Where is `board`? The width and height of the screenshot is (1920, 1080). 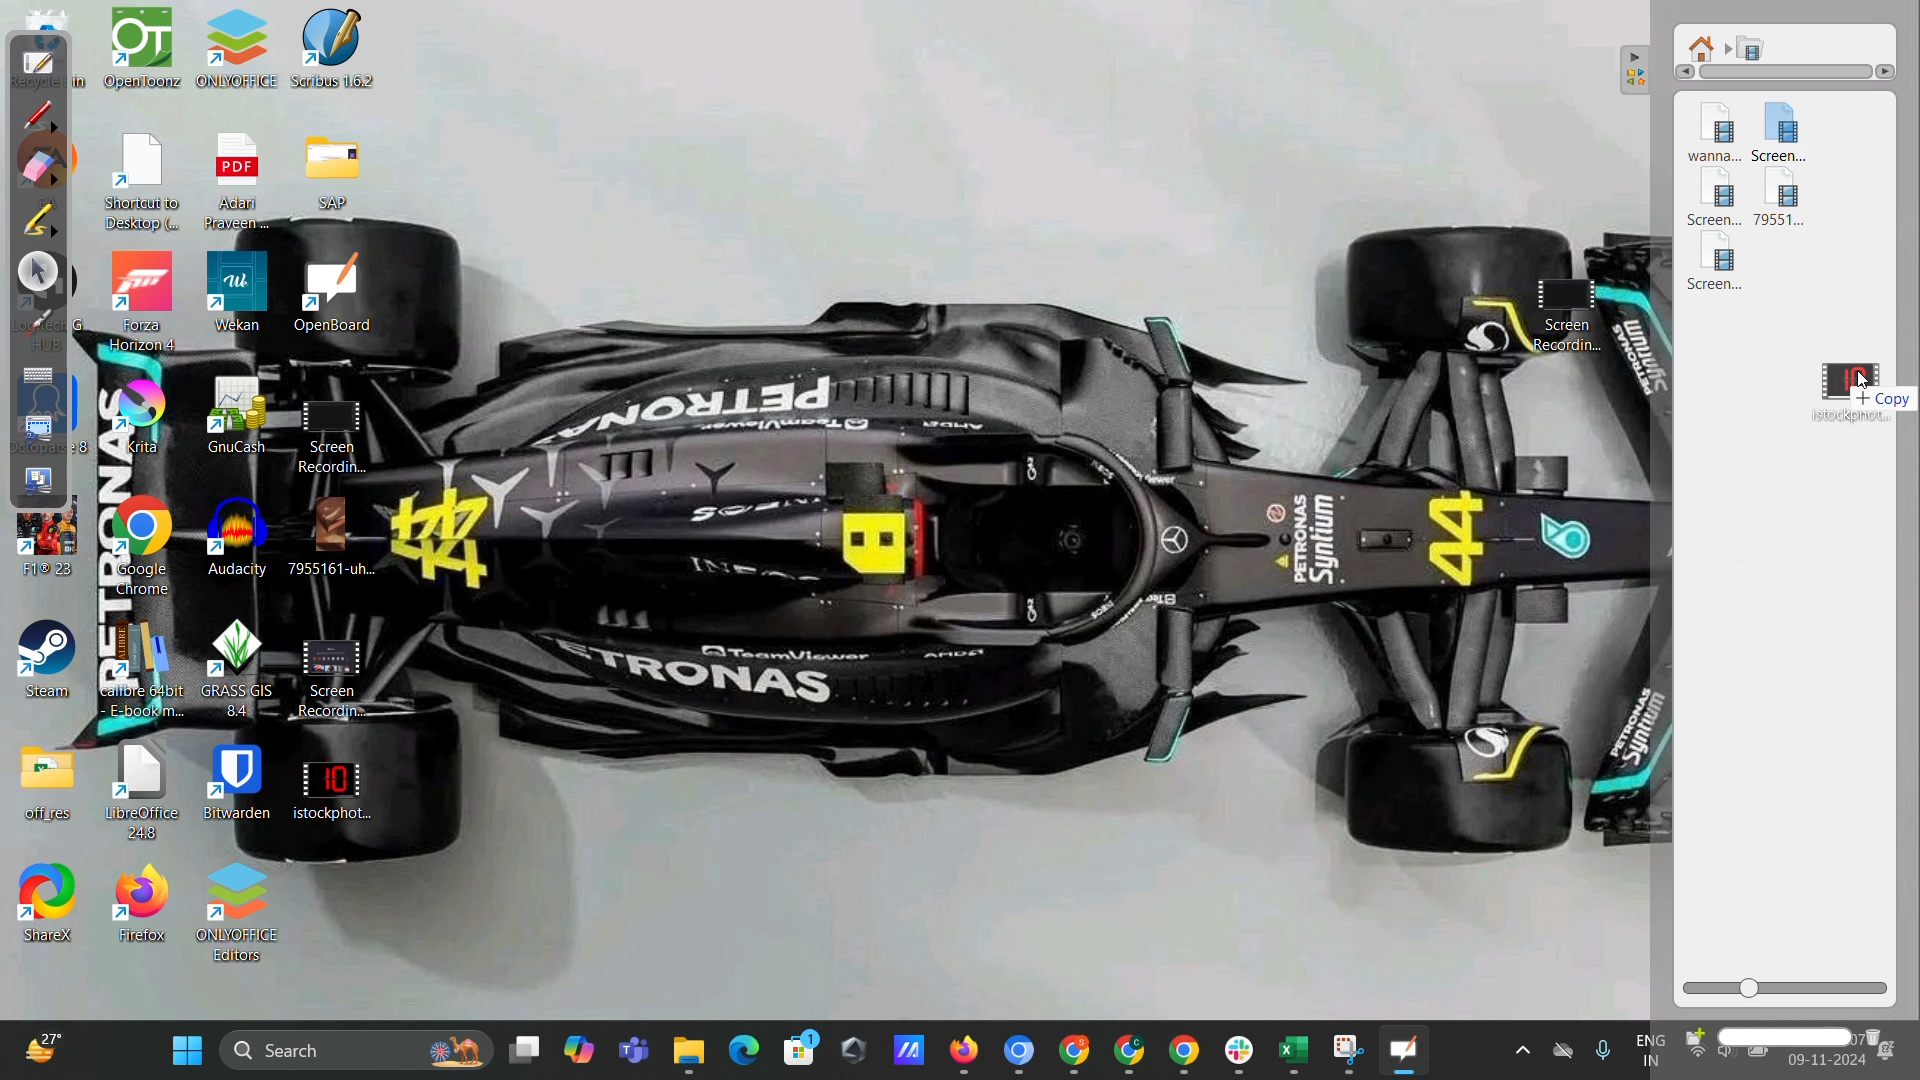 board is located at coordinates (39, 67).